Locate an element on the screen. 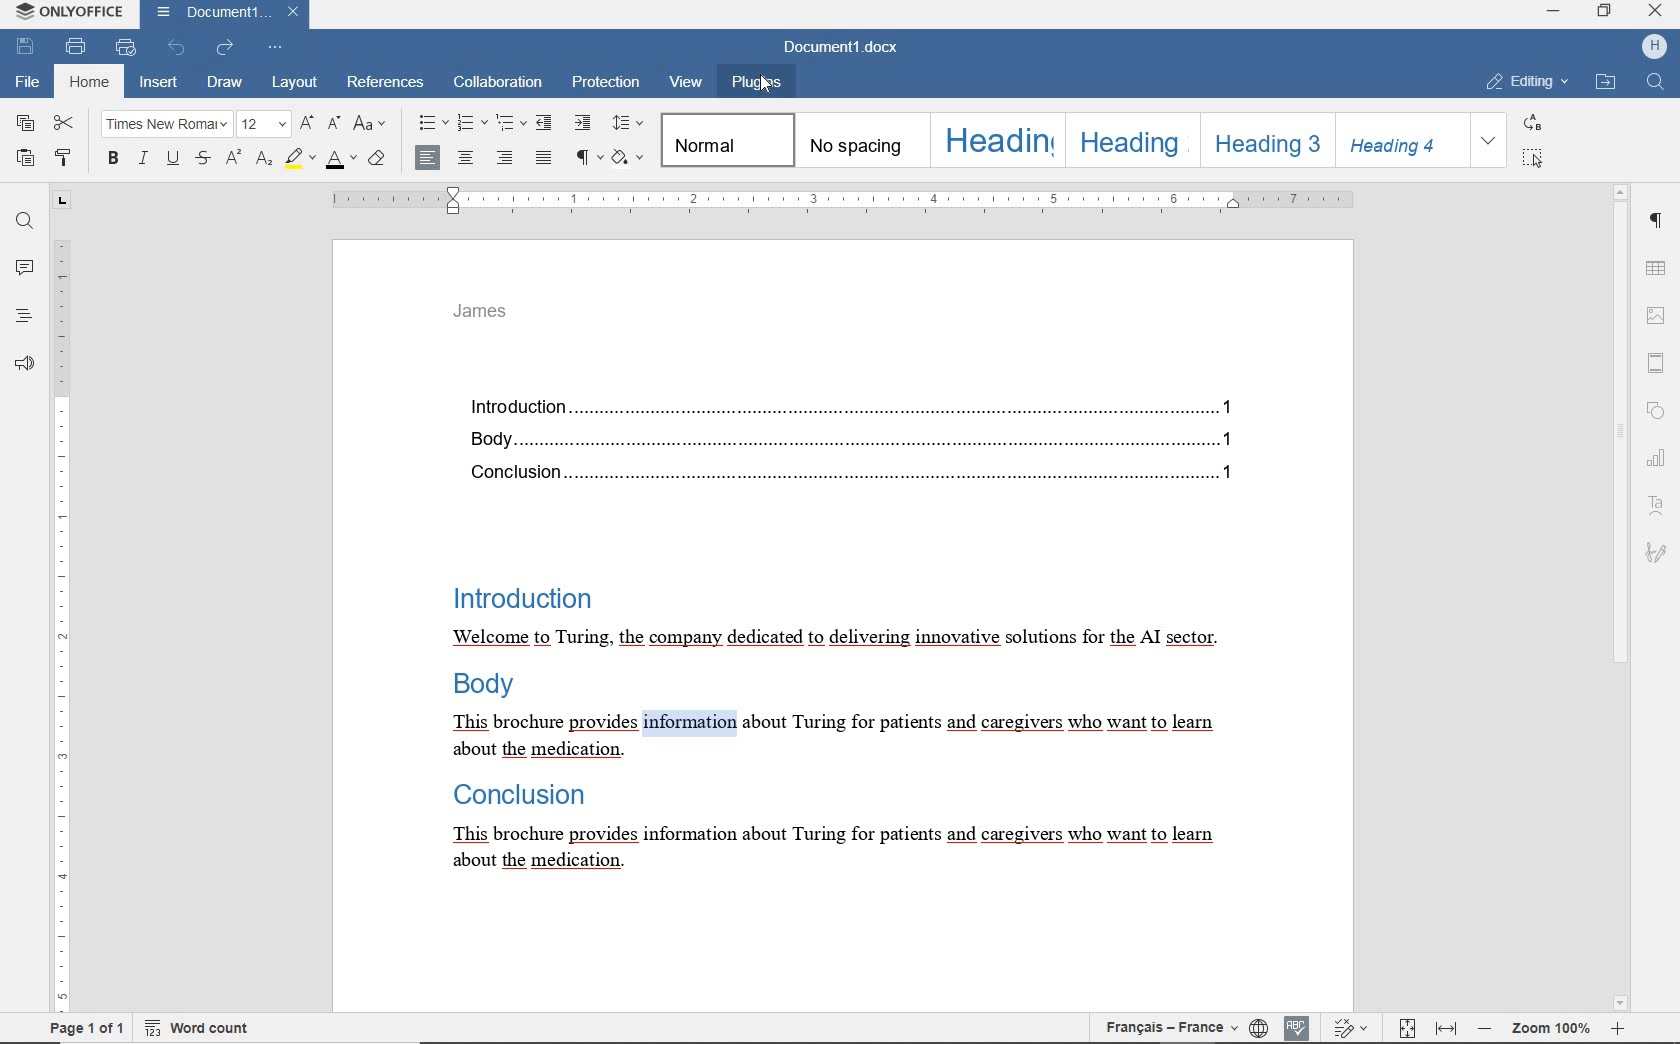  PRINT is located at coordinates (76, 46).